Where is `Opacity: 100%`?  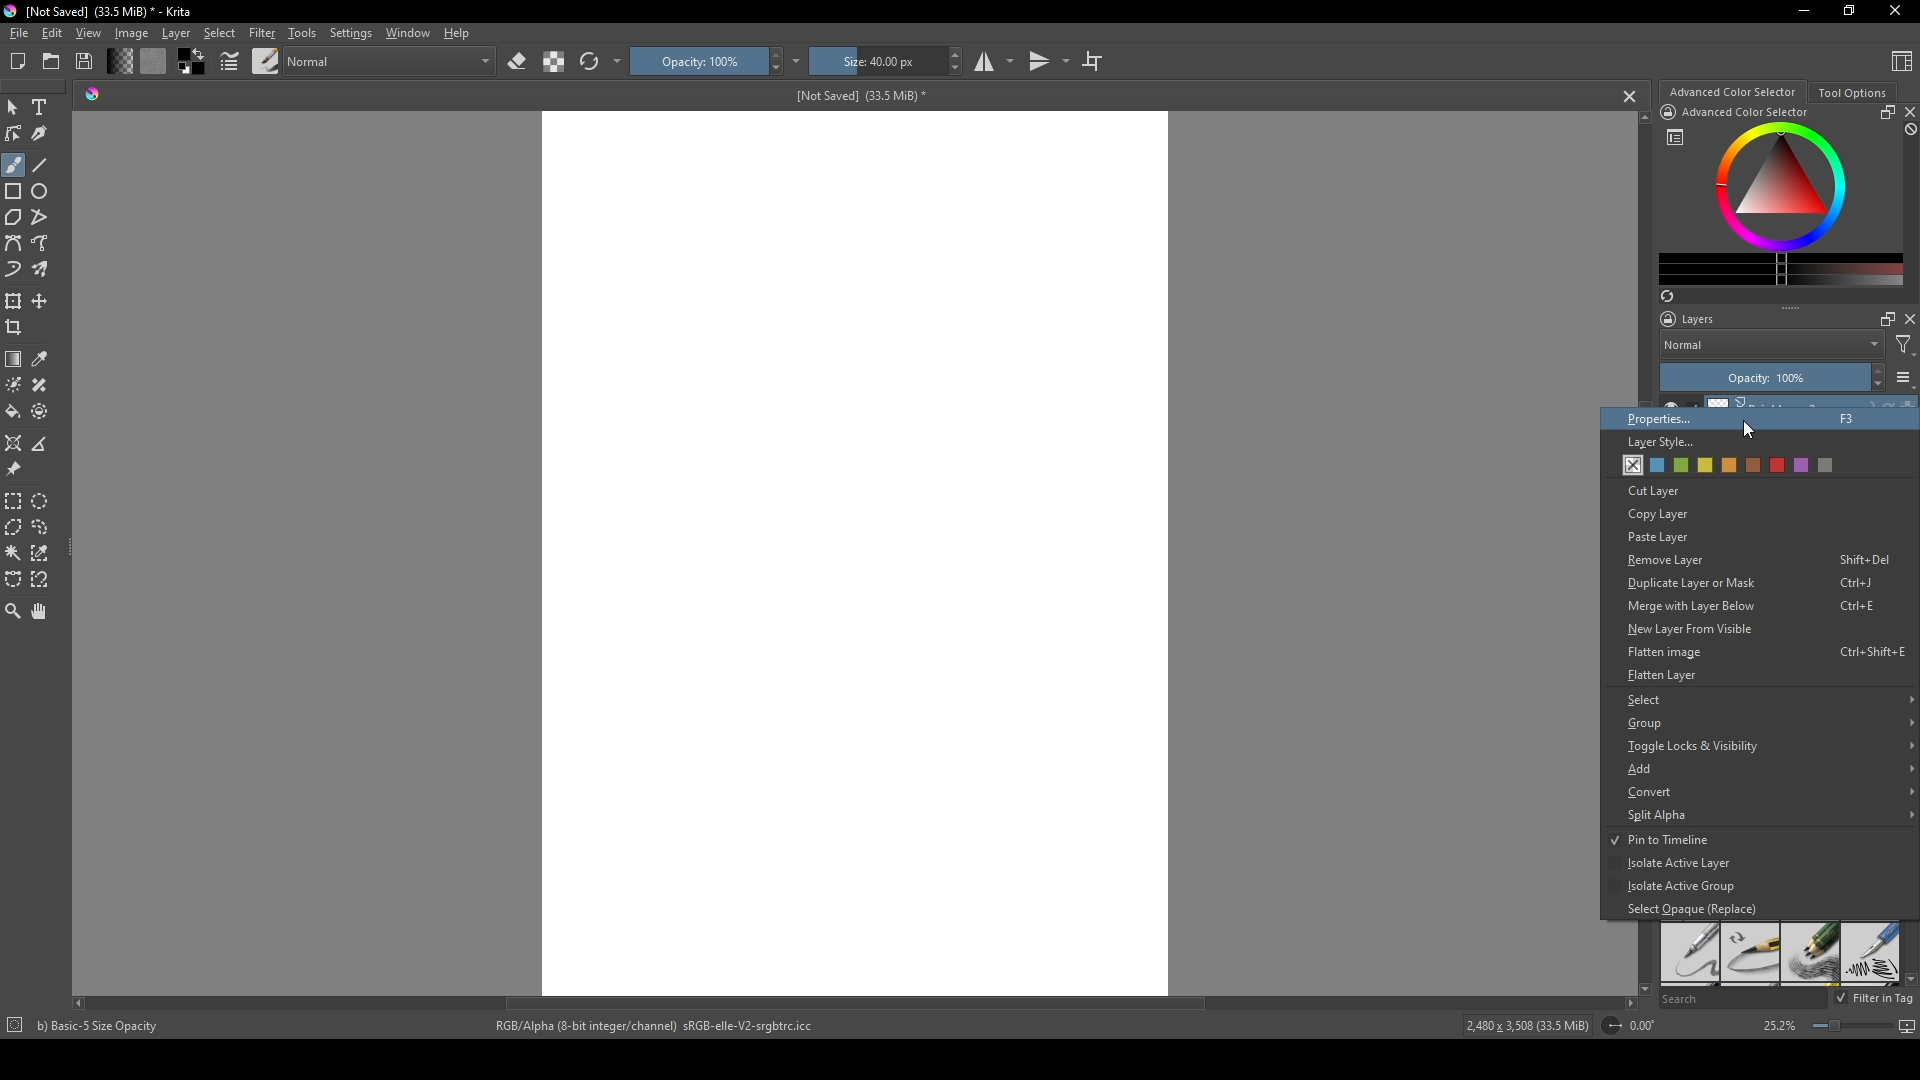 Opacity: 100% is located at coordinates (1760, 378).